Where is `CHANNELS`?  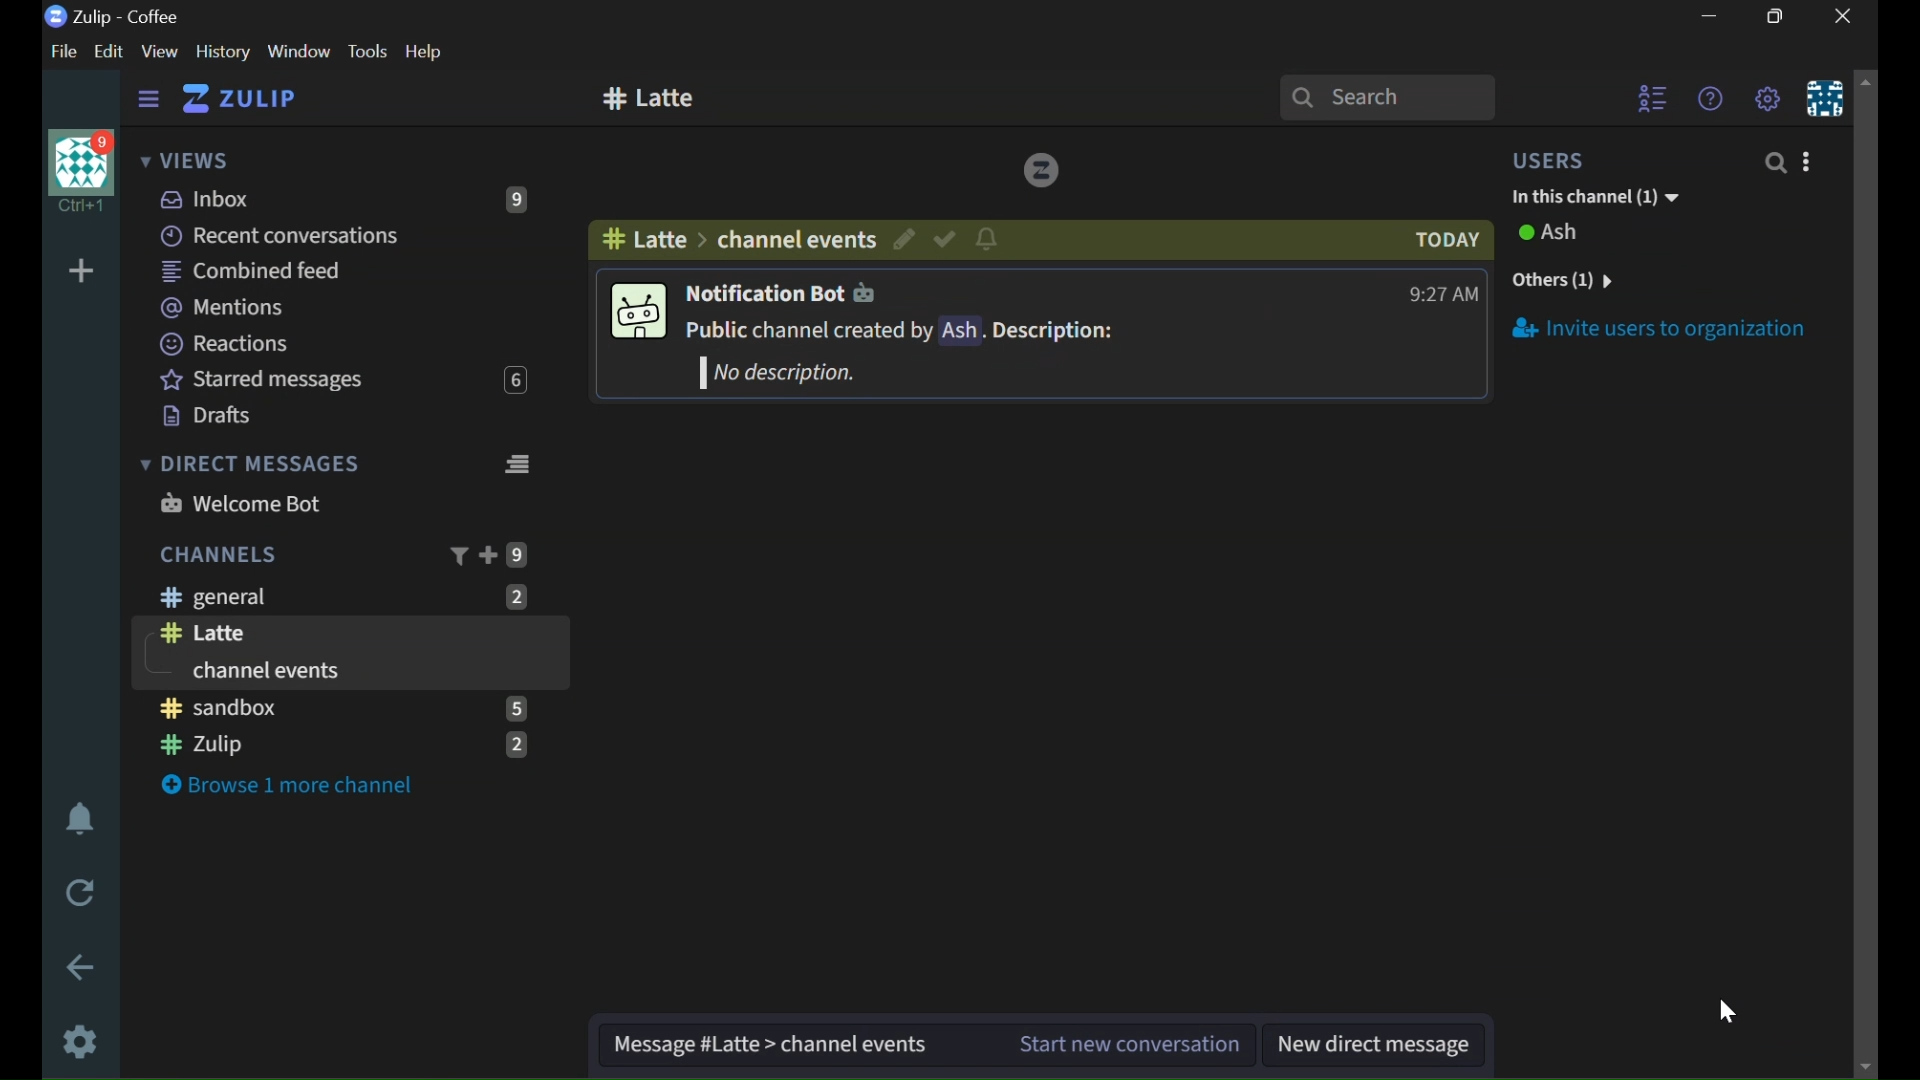 CHANNELS is located at coordinates (218, 554).